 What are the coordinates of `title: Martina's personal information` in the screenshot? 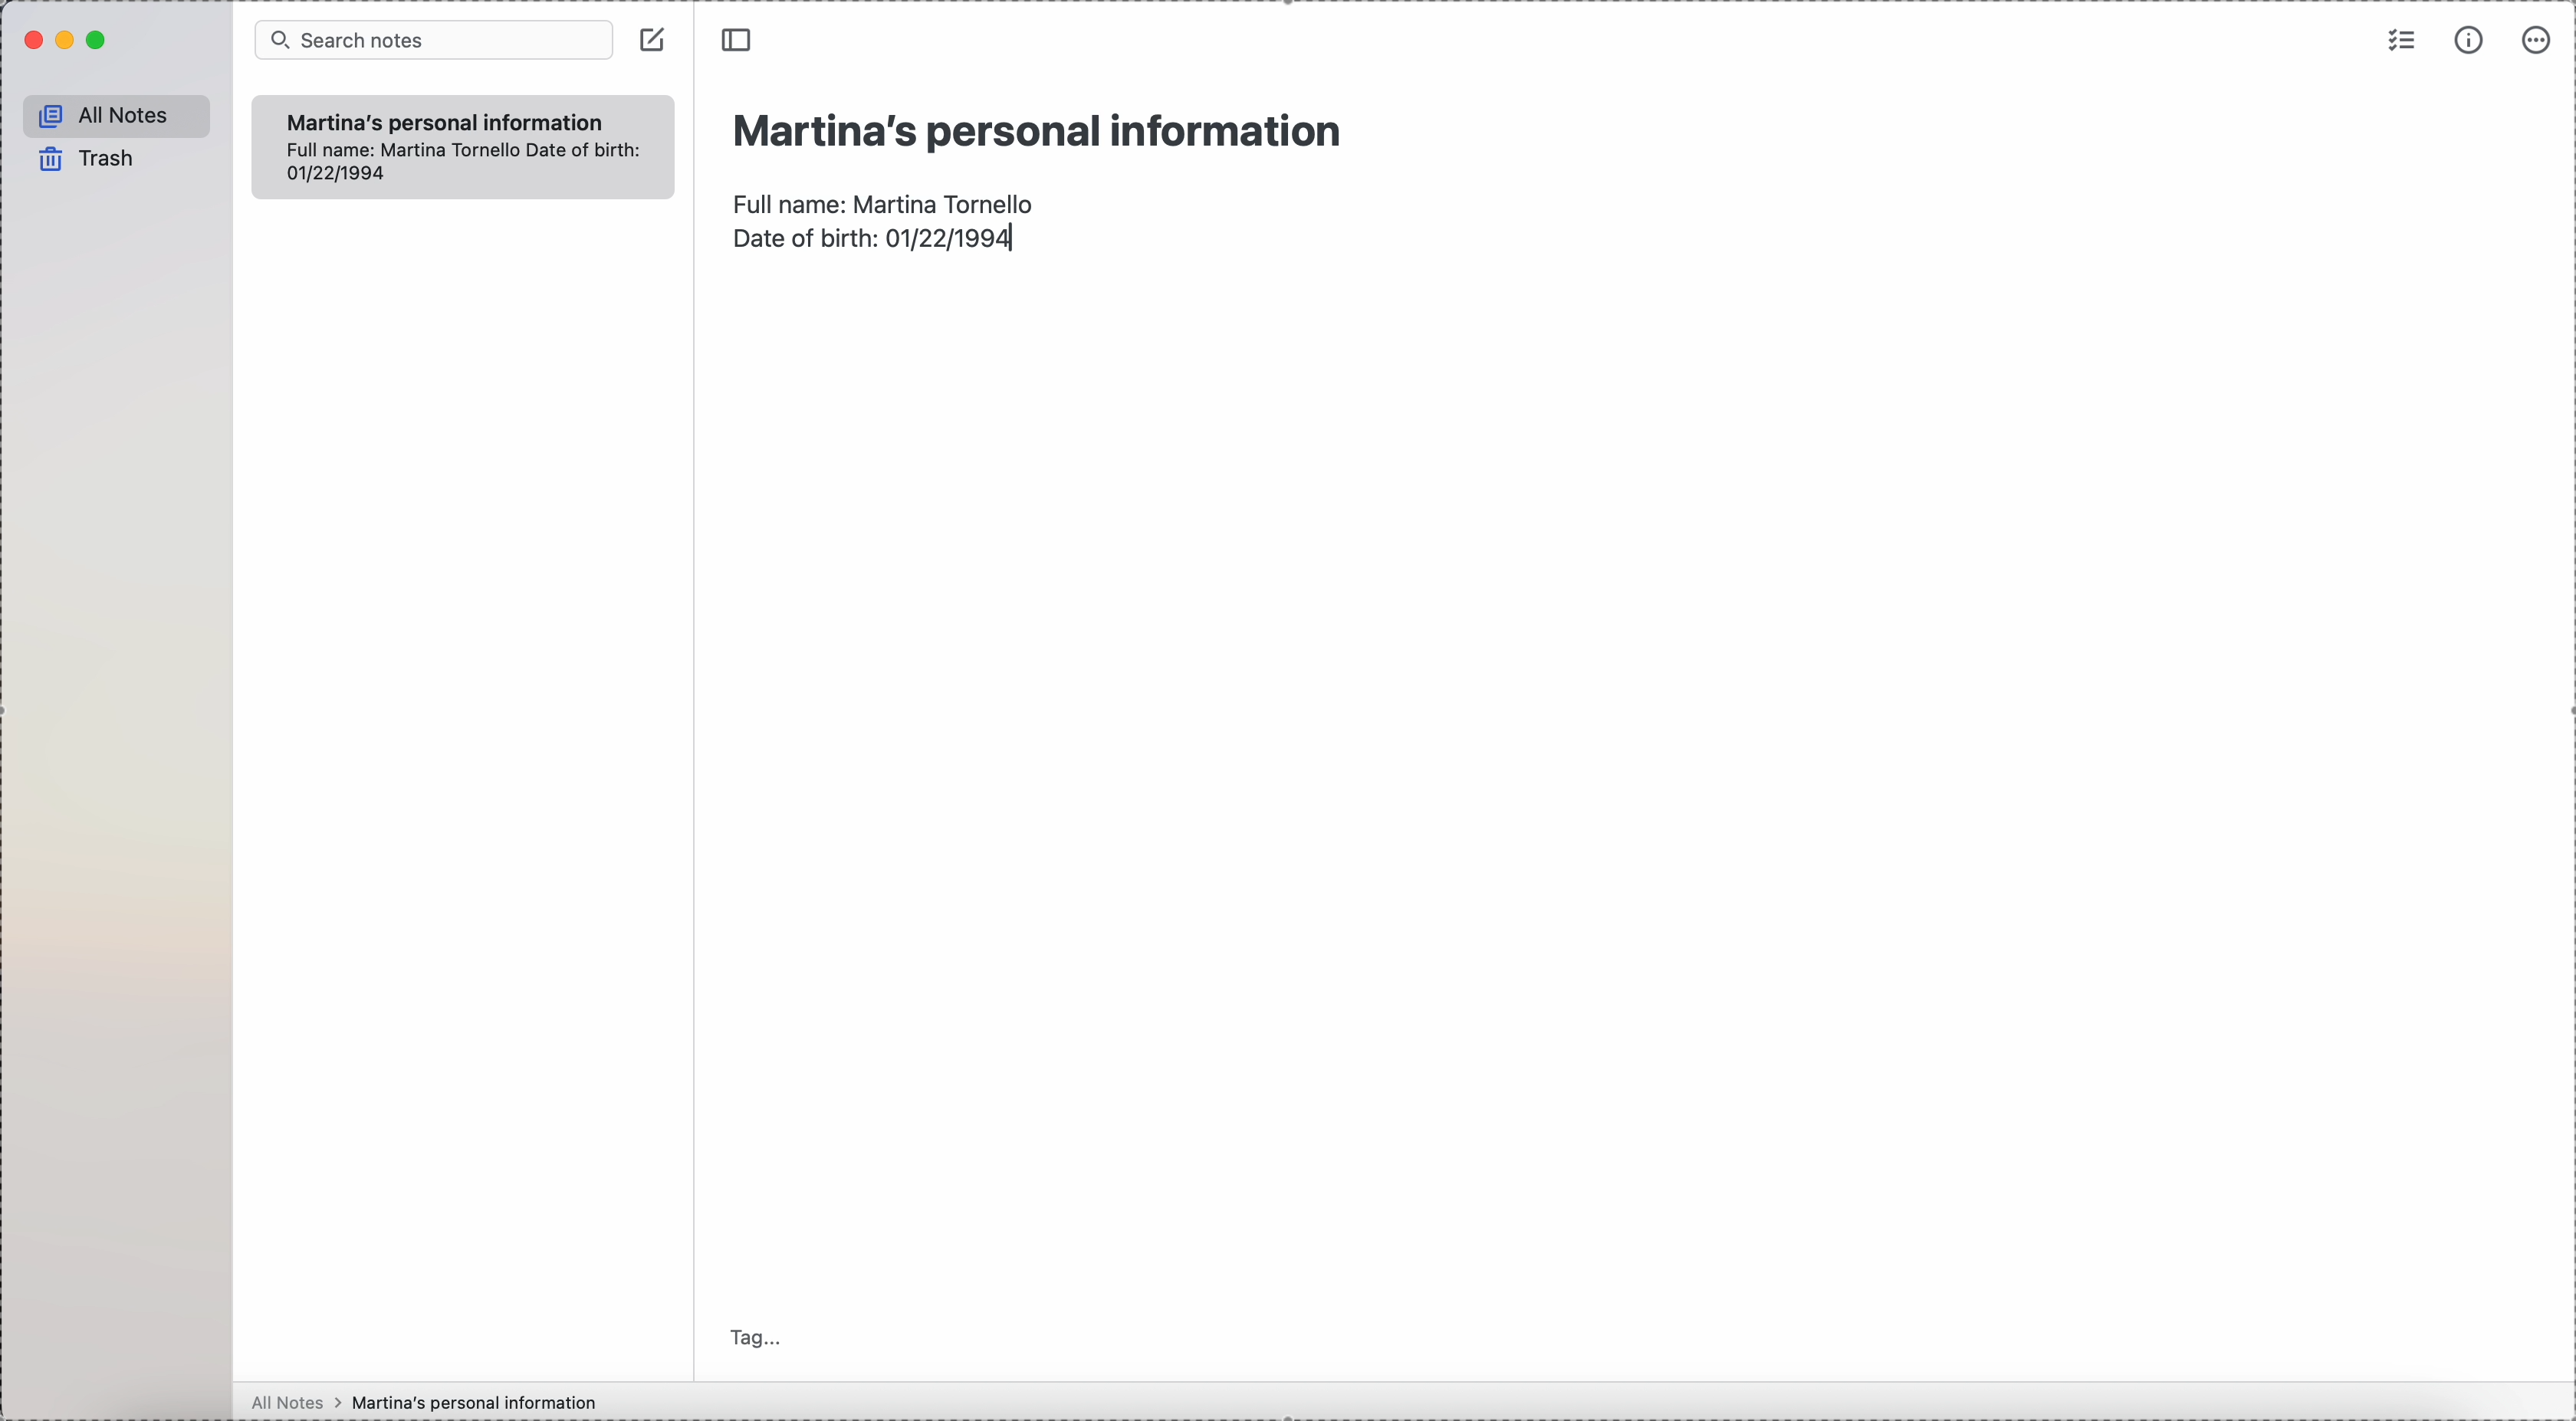 It's located at (1035, 130).